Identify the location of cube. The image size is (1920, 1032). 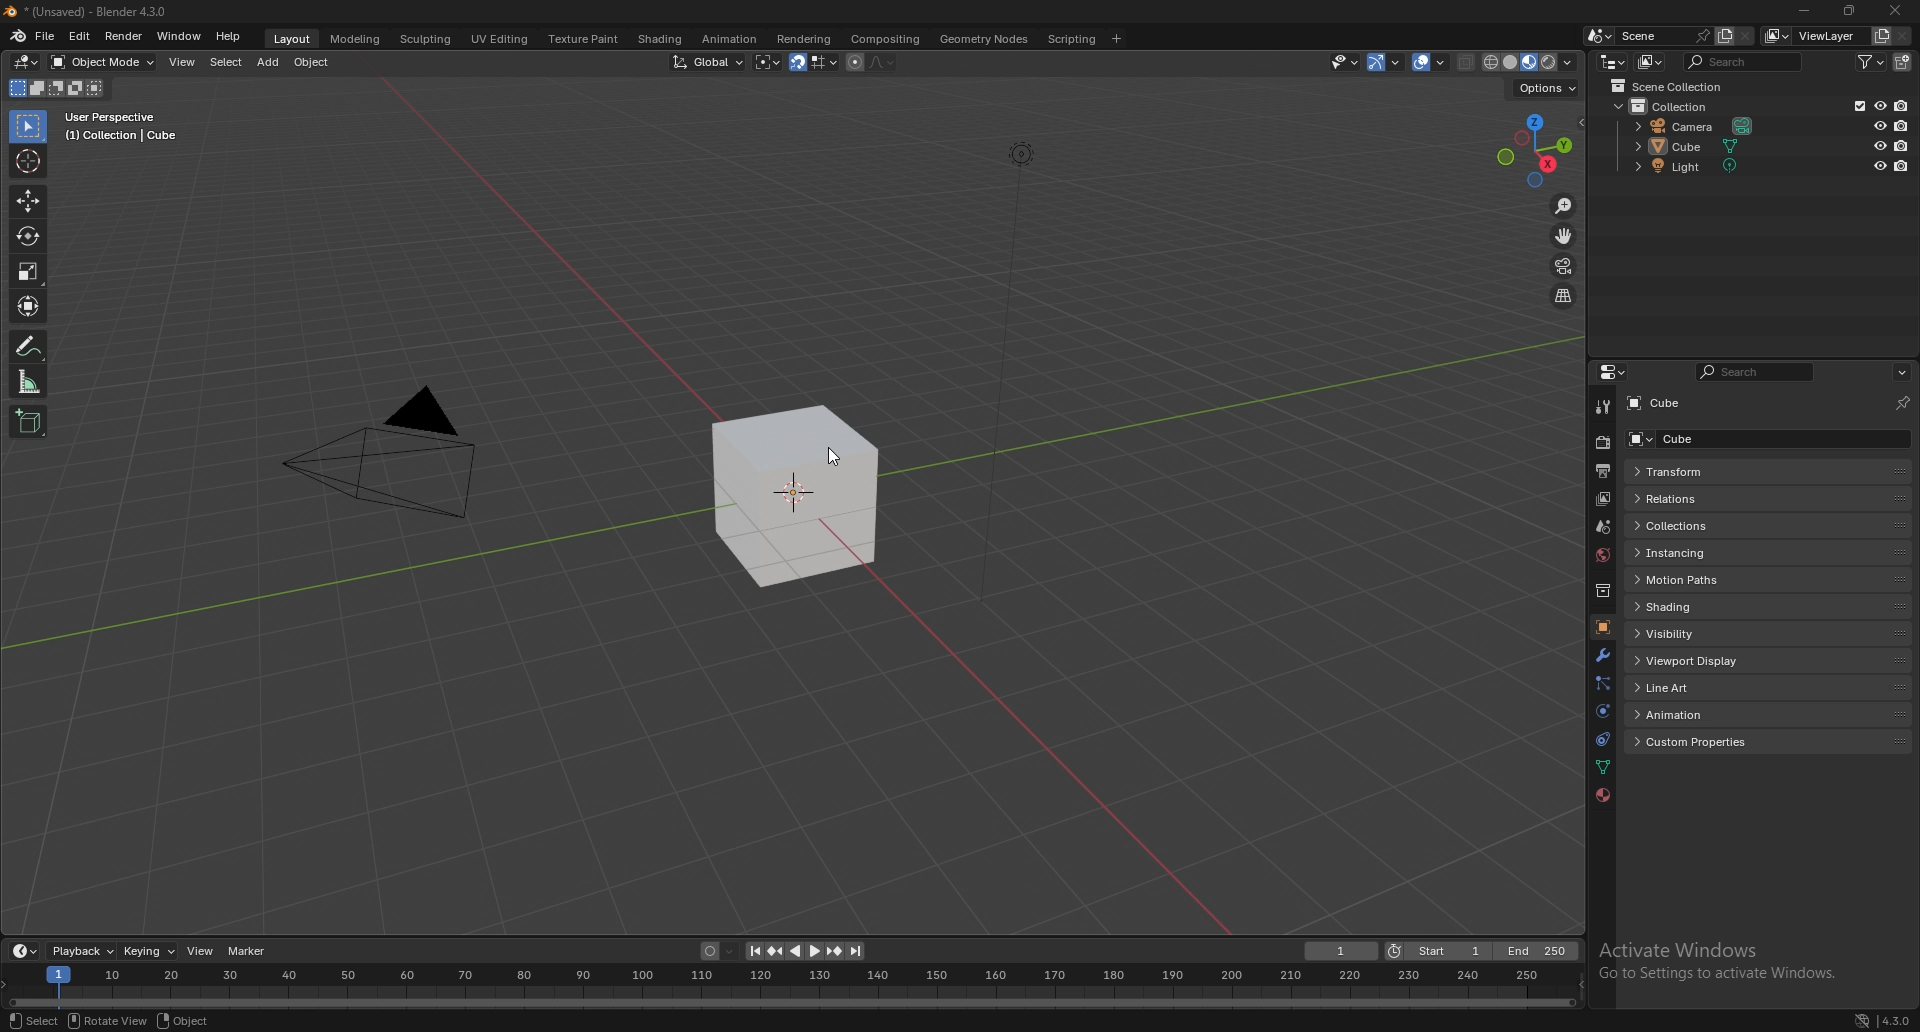
(1692, 403).